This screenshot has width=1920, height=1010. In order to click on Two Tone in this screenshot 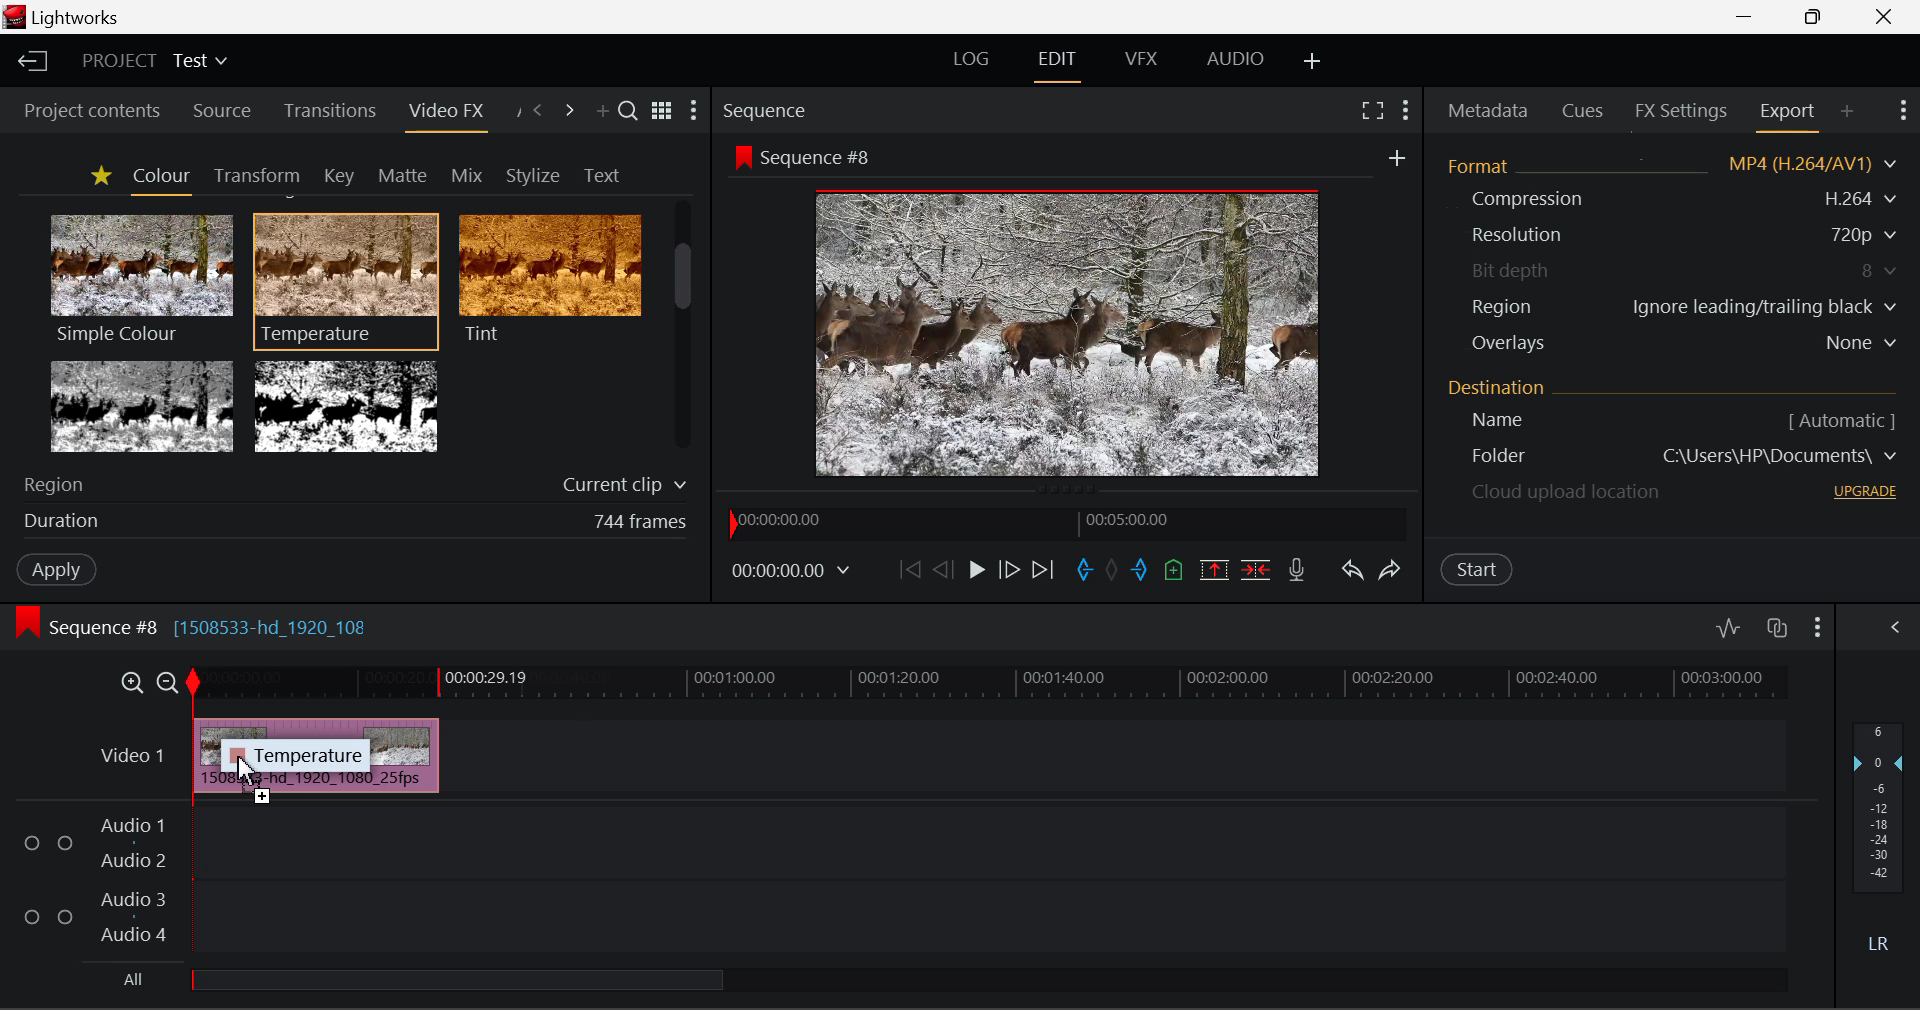, I will do `click(343, 405)`.